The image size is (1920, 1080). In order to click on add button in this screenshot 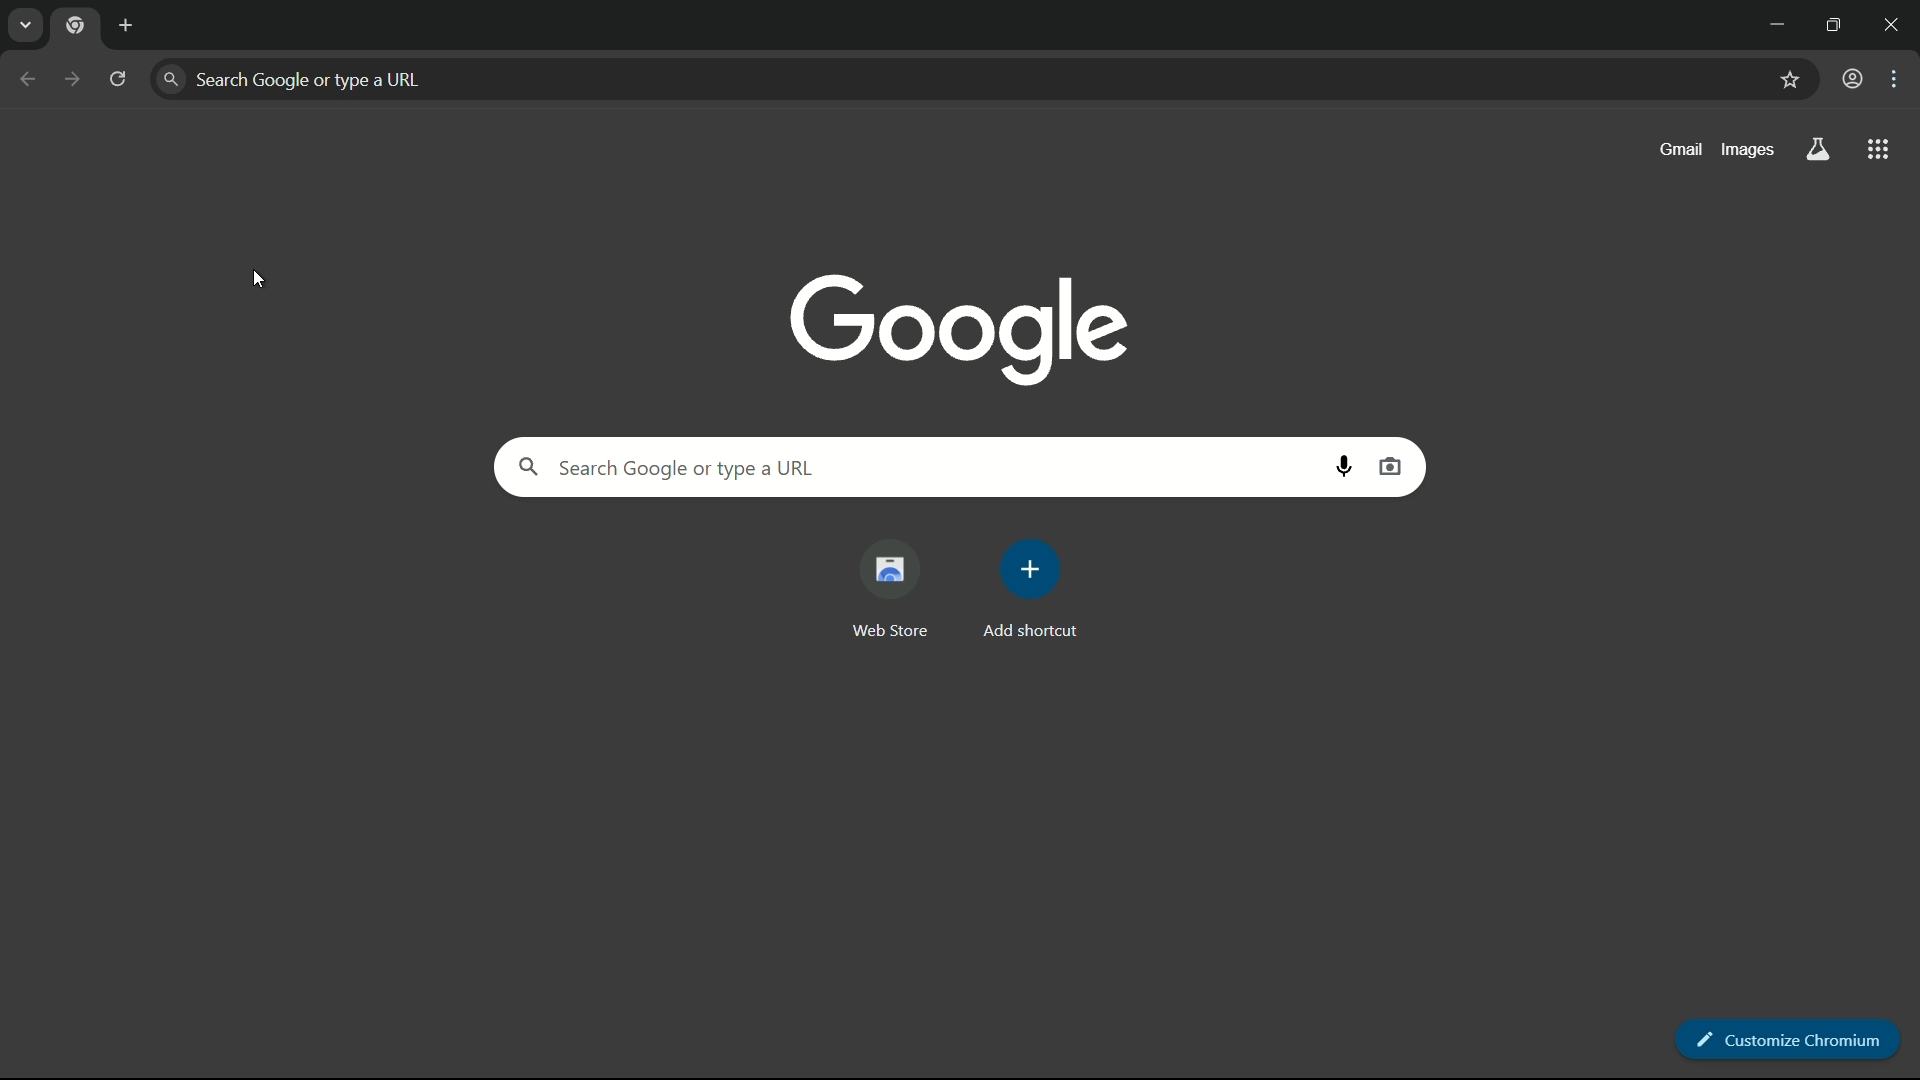, I will do `click(130, 25)`.